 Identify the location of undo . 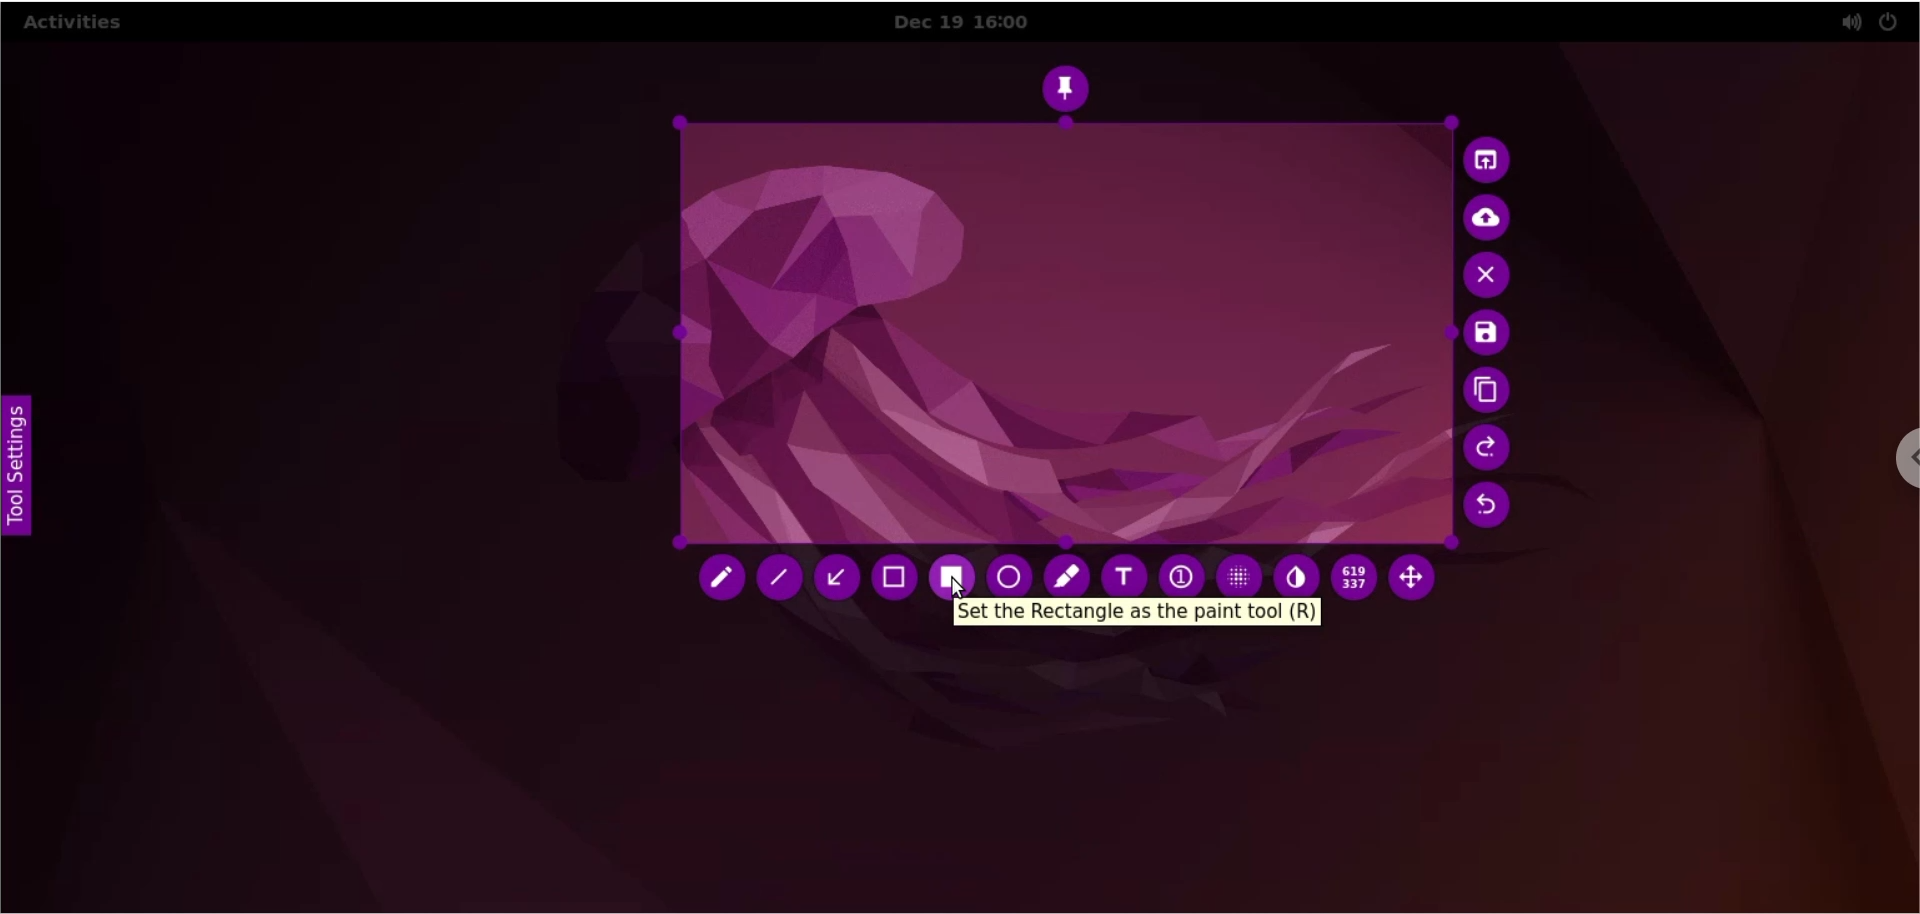
(1486, 510).